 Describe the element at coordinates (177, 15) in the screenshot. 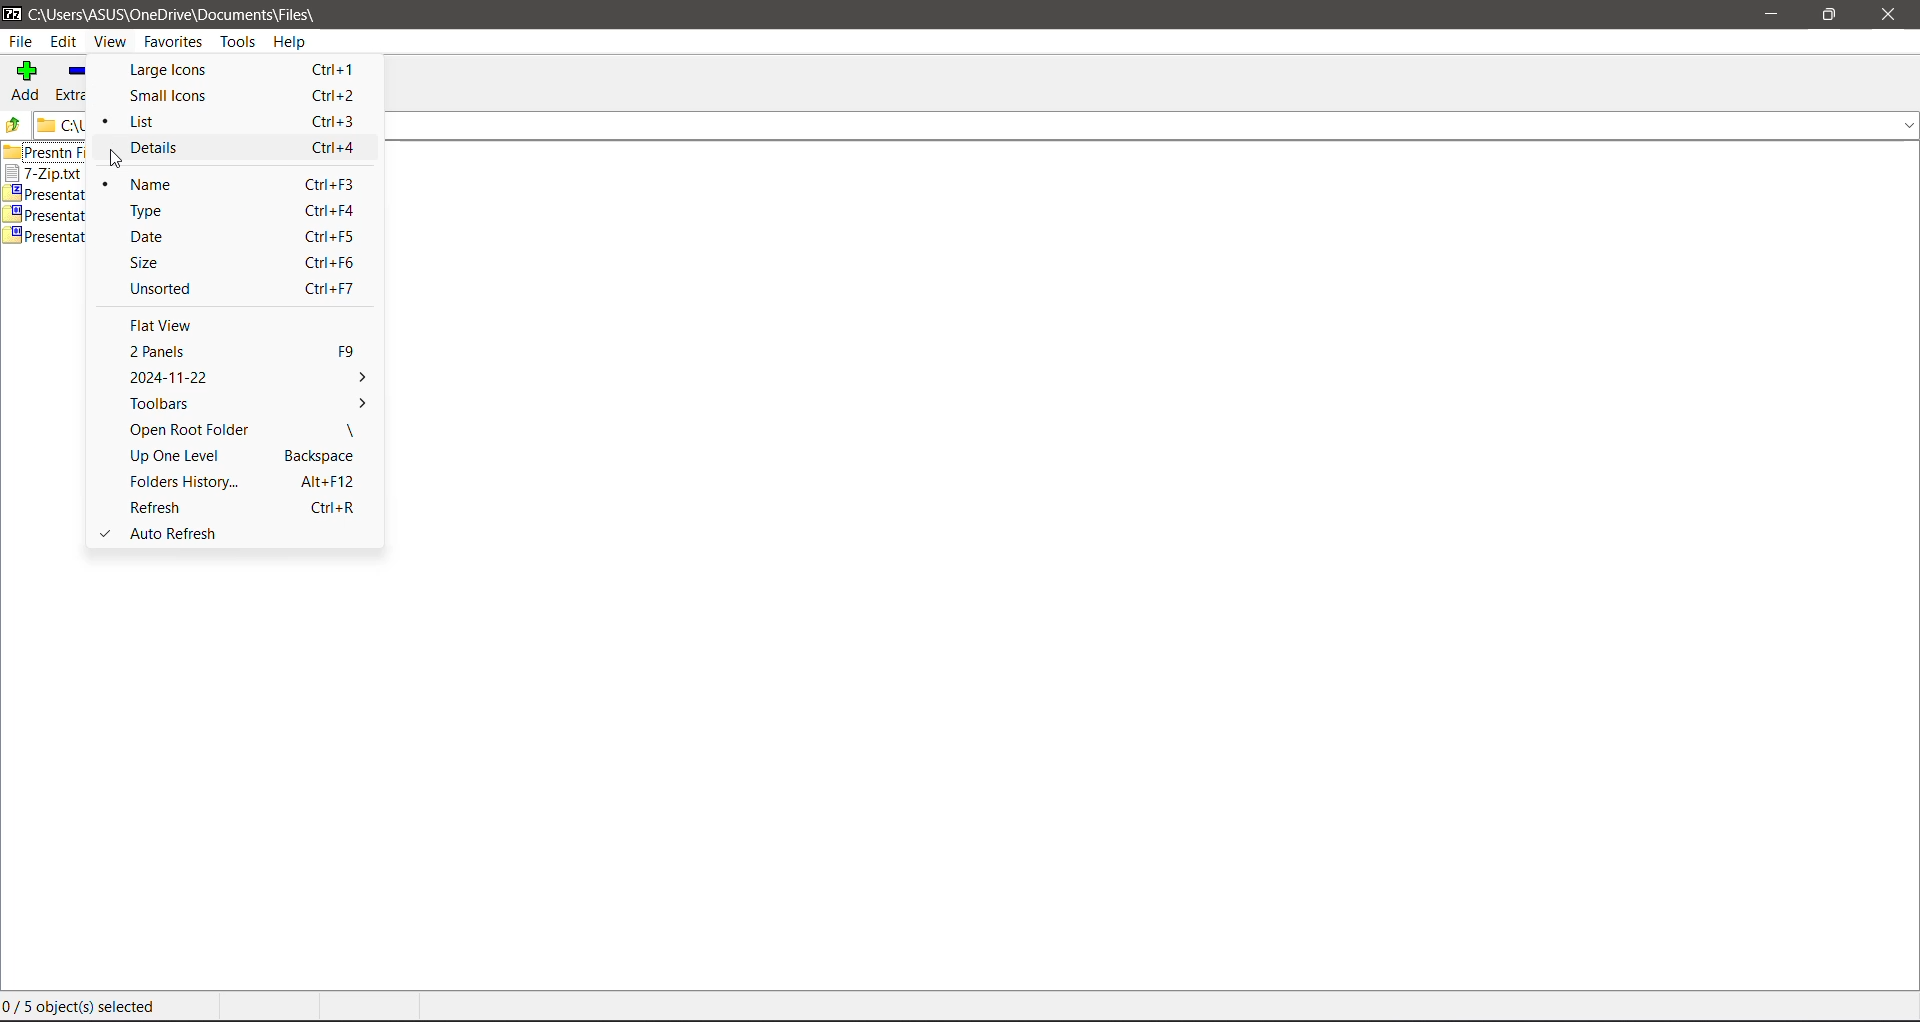

I see `C:\Users\ASUS\OneDrive\Documents\Files\` at that location.